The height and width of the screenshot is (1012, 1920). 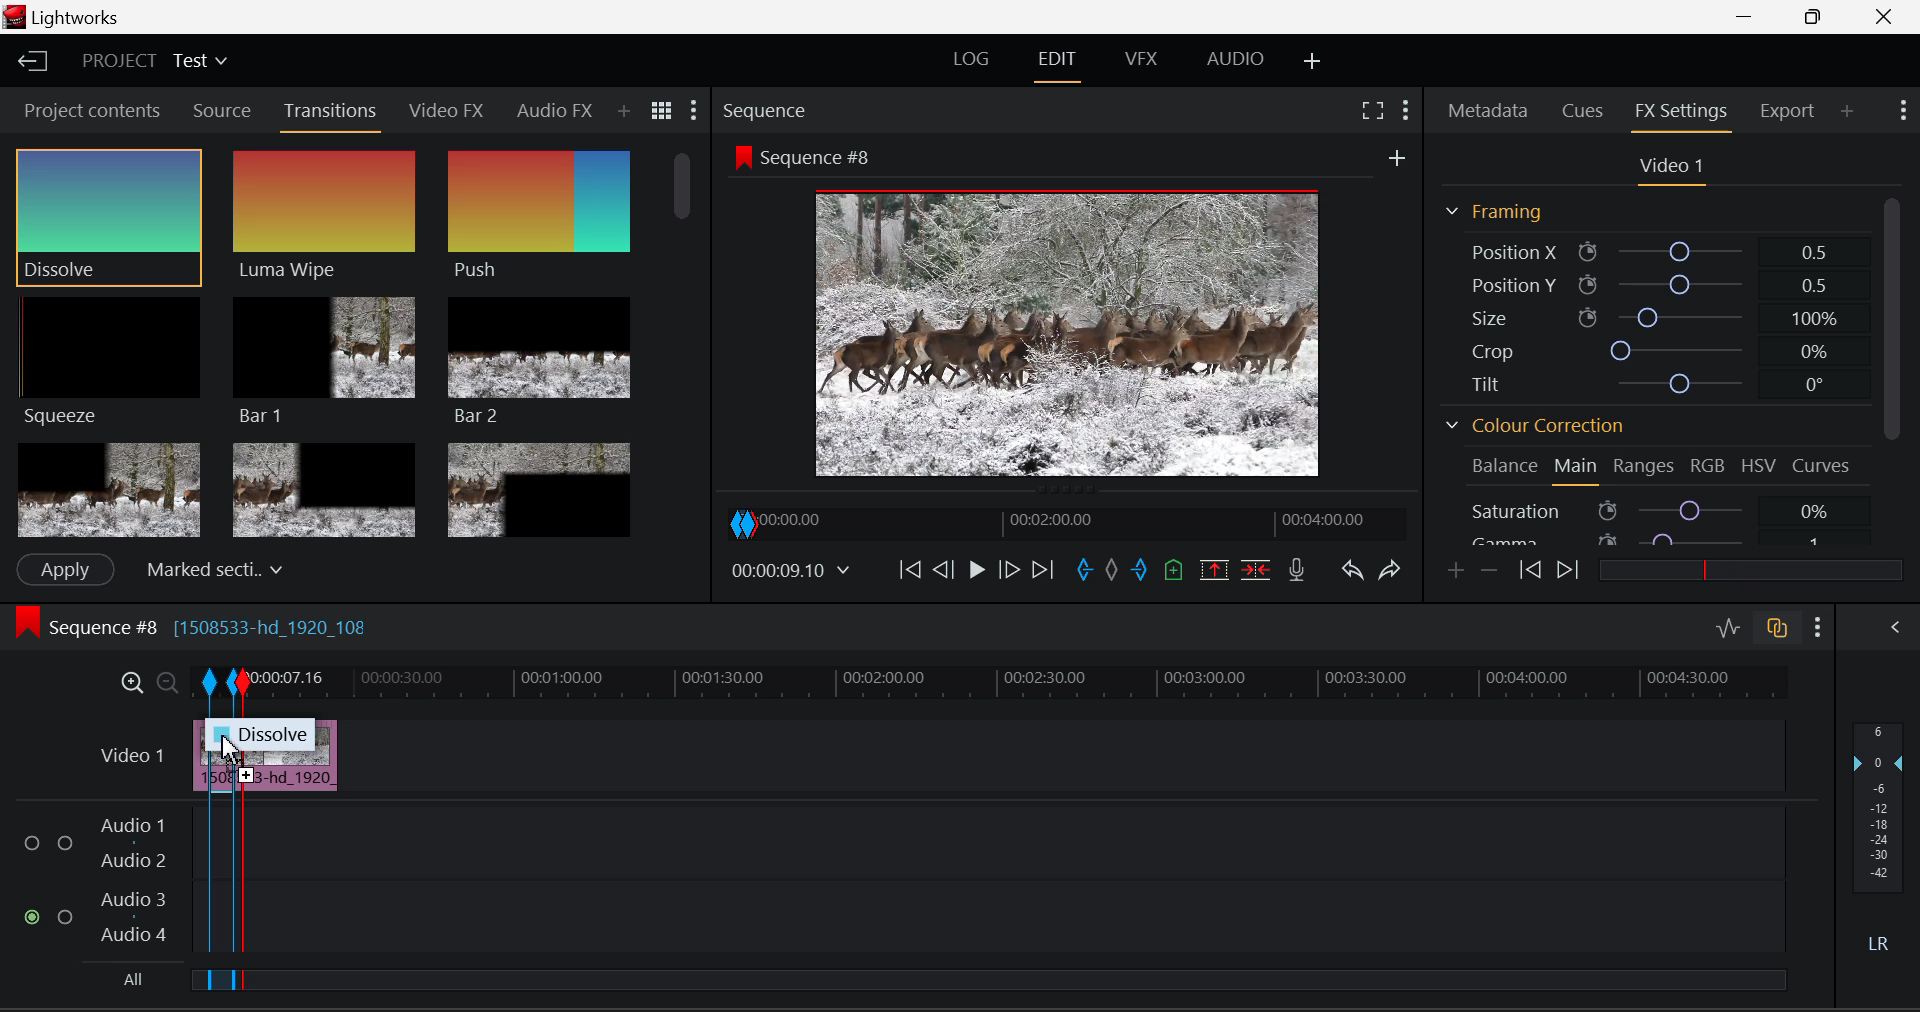 What do you see at coordinates (539, 361) in the screenshot?
I see `Bar 2` at bounding box center [539, 361].